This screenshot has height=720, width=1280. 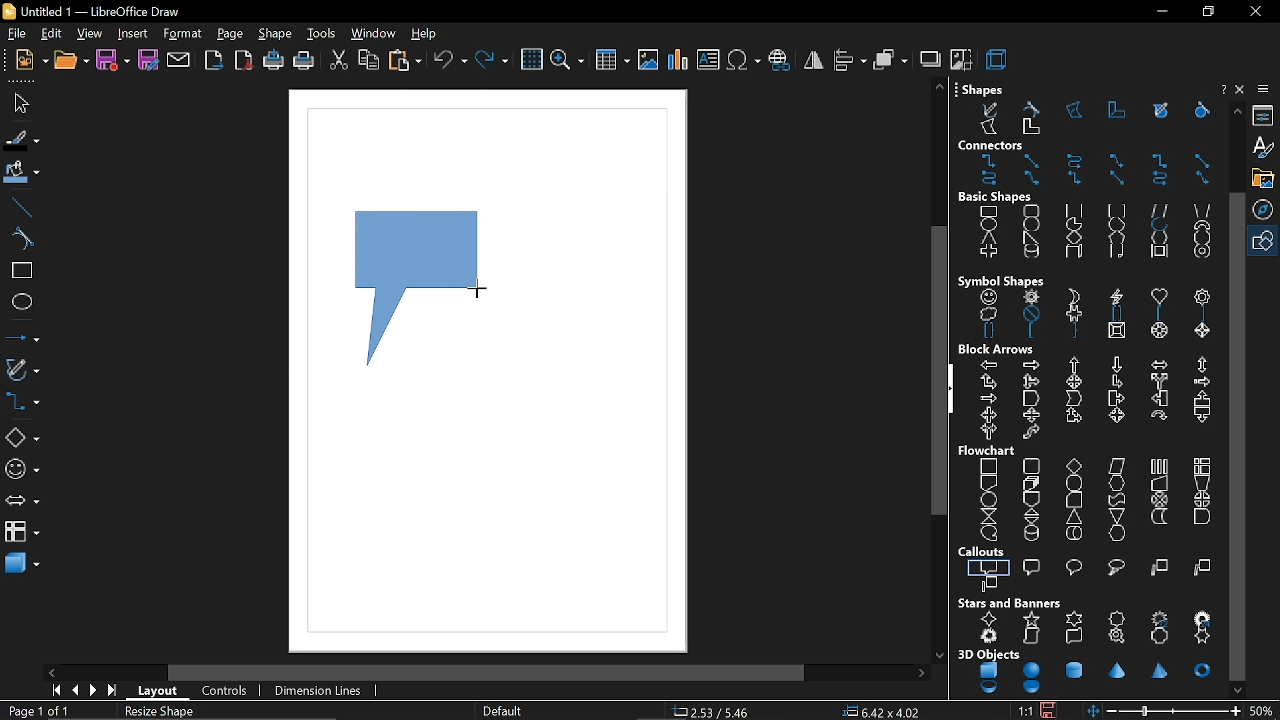 I want to click on rounded rectangular, so click(x=1033, y=566).